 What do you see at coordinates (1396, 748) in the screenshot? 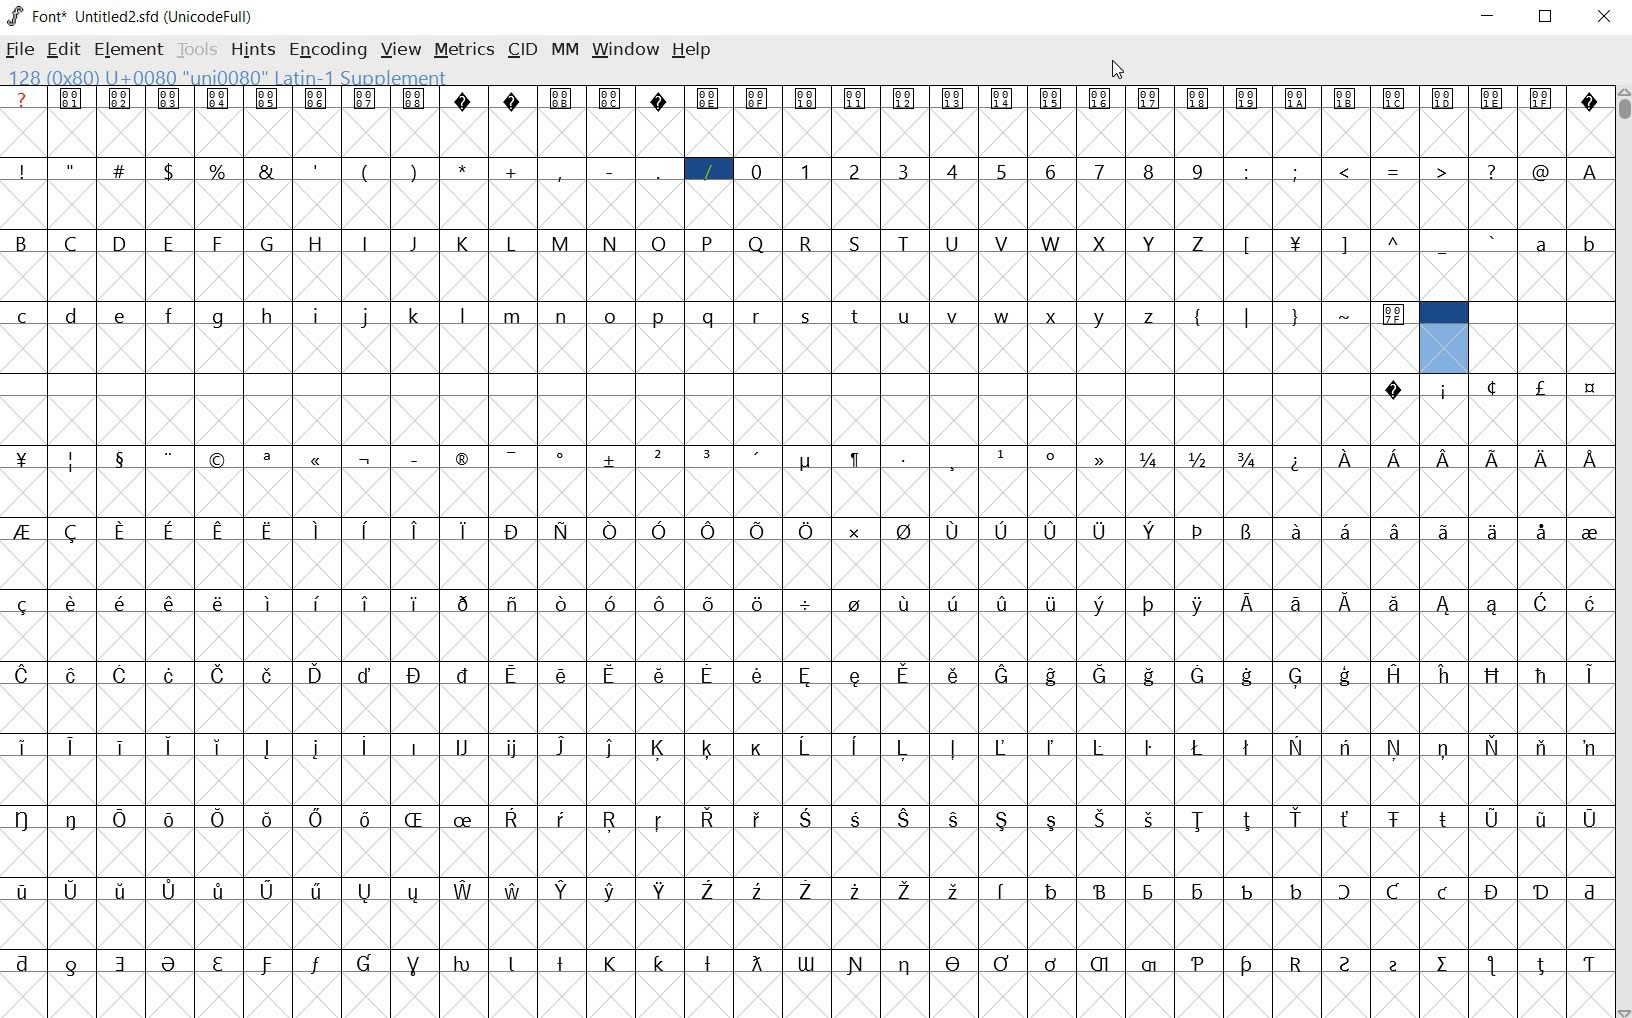
I see `Symbol` at bounding box center [1396, 748].